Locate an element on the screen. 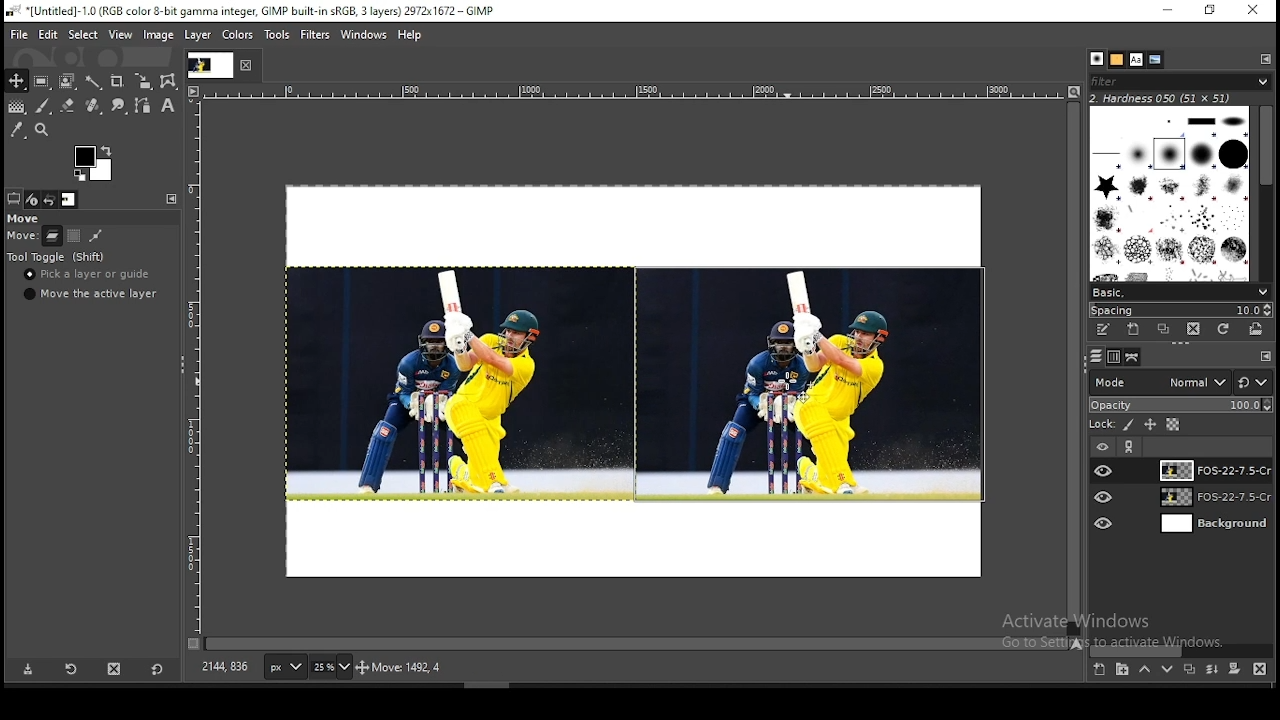 The width and height of the screenshot is (1280, 720). paths is located at coordinates (1134, 357).